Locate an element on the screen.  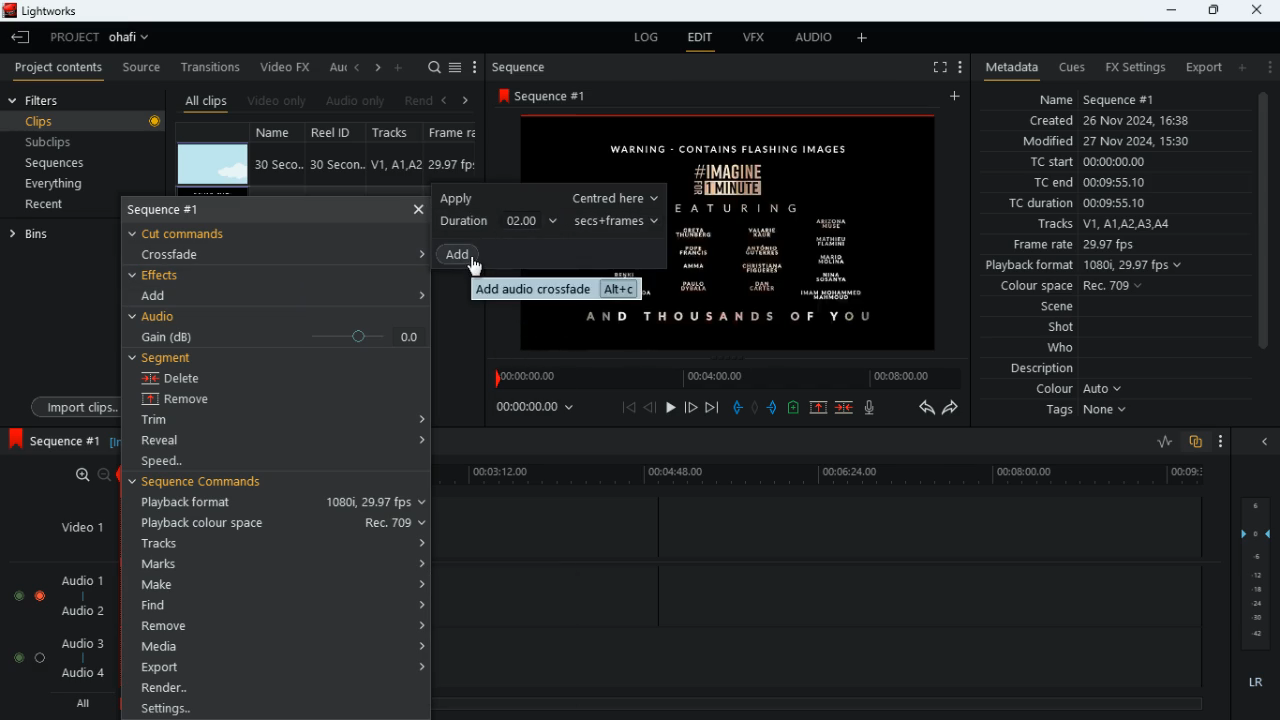
playback format is located at coordinates (1090, 267).